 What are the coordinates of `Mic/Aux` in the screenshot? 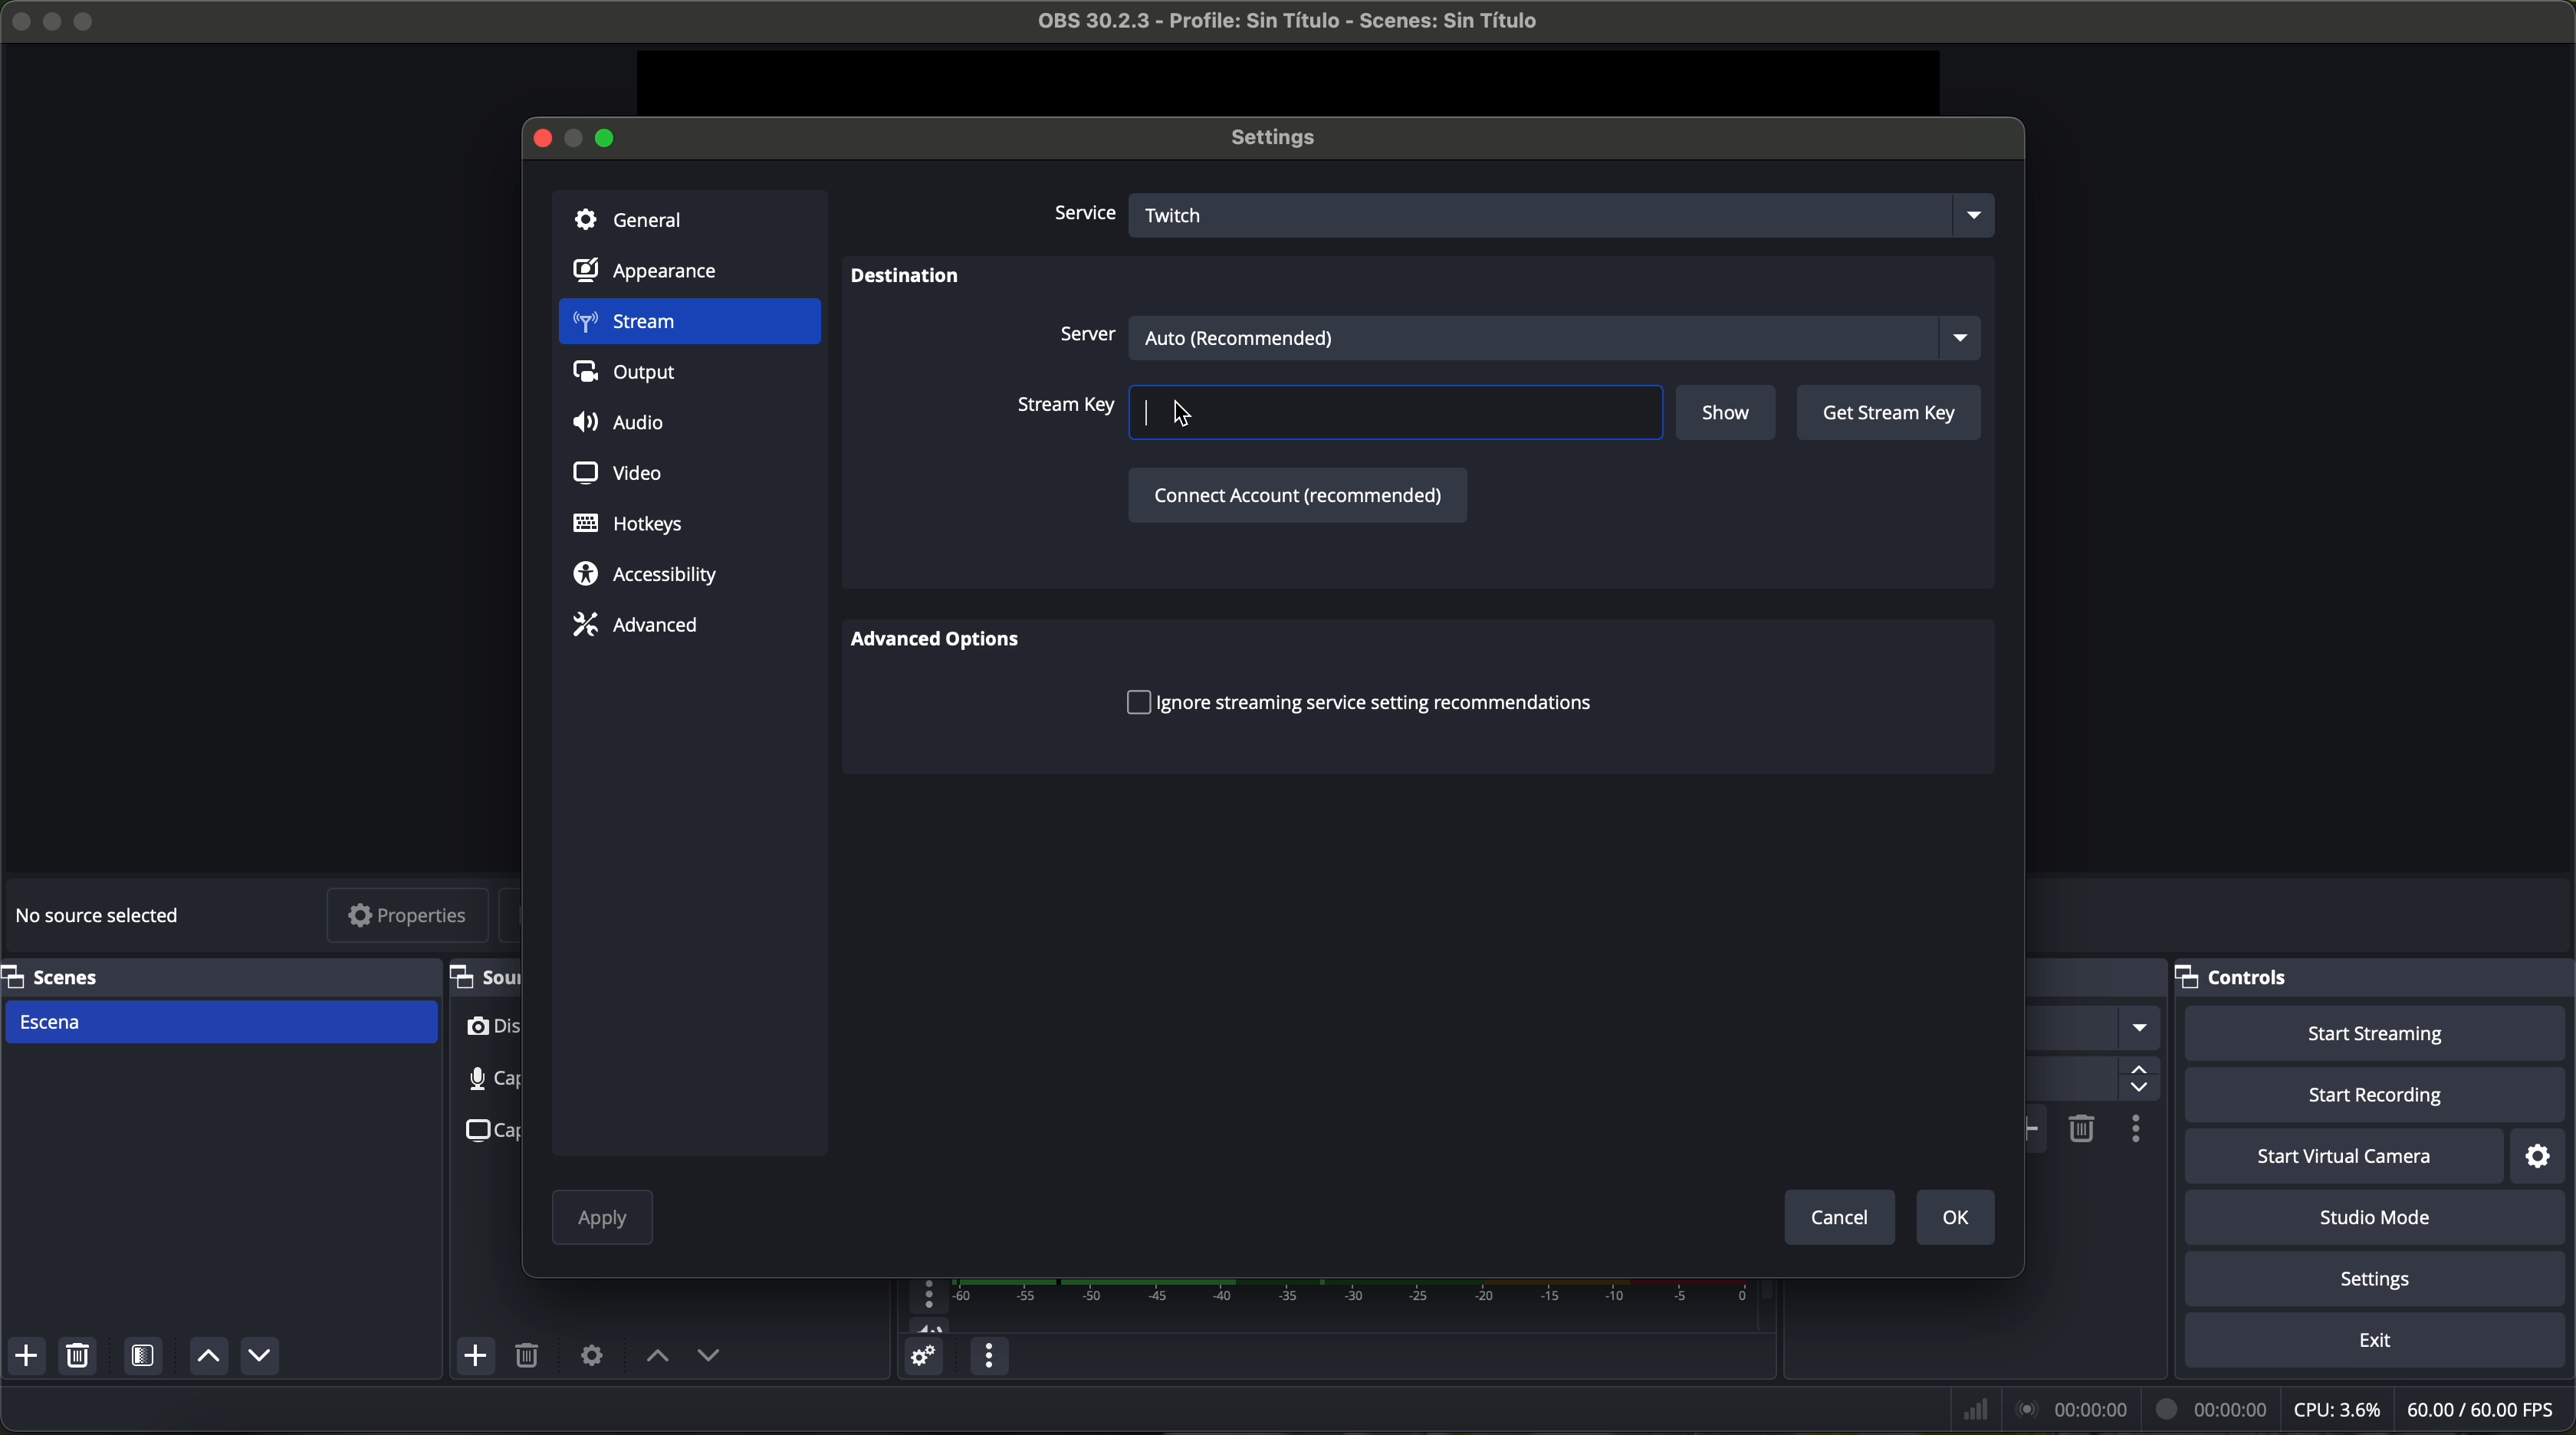 It's located at (1321, 1306).